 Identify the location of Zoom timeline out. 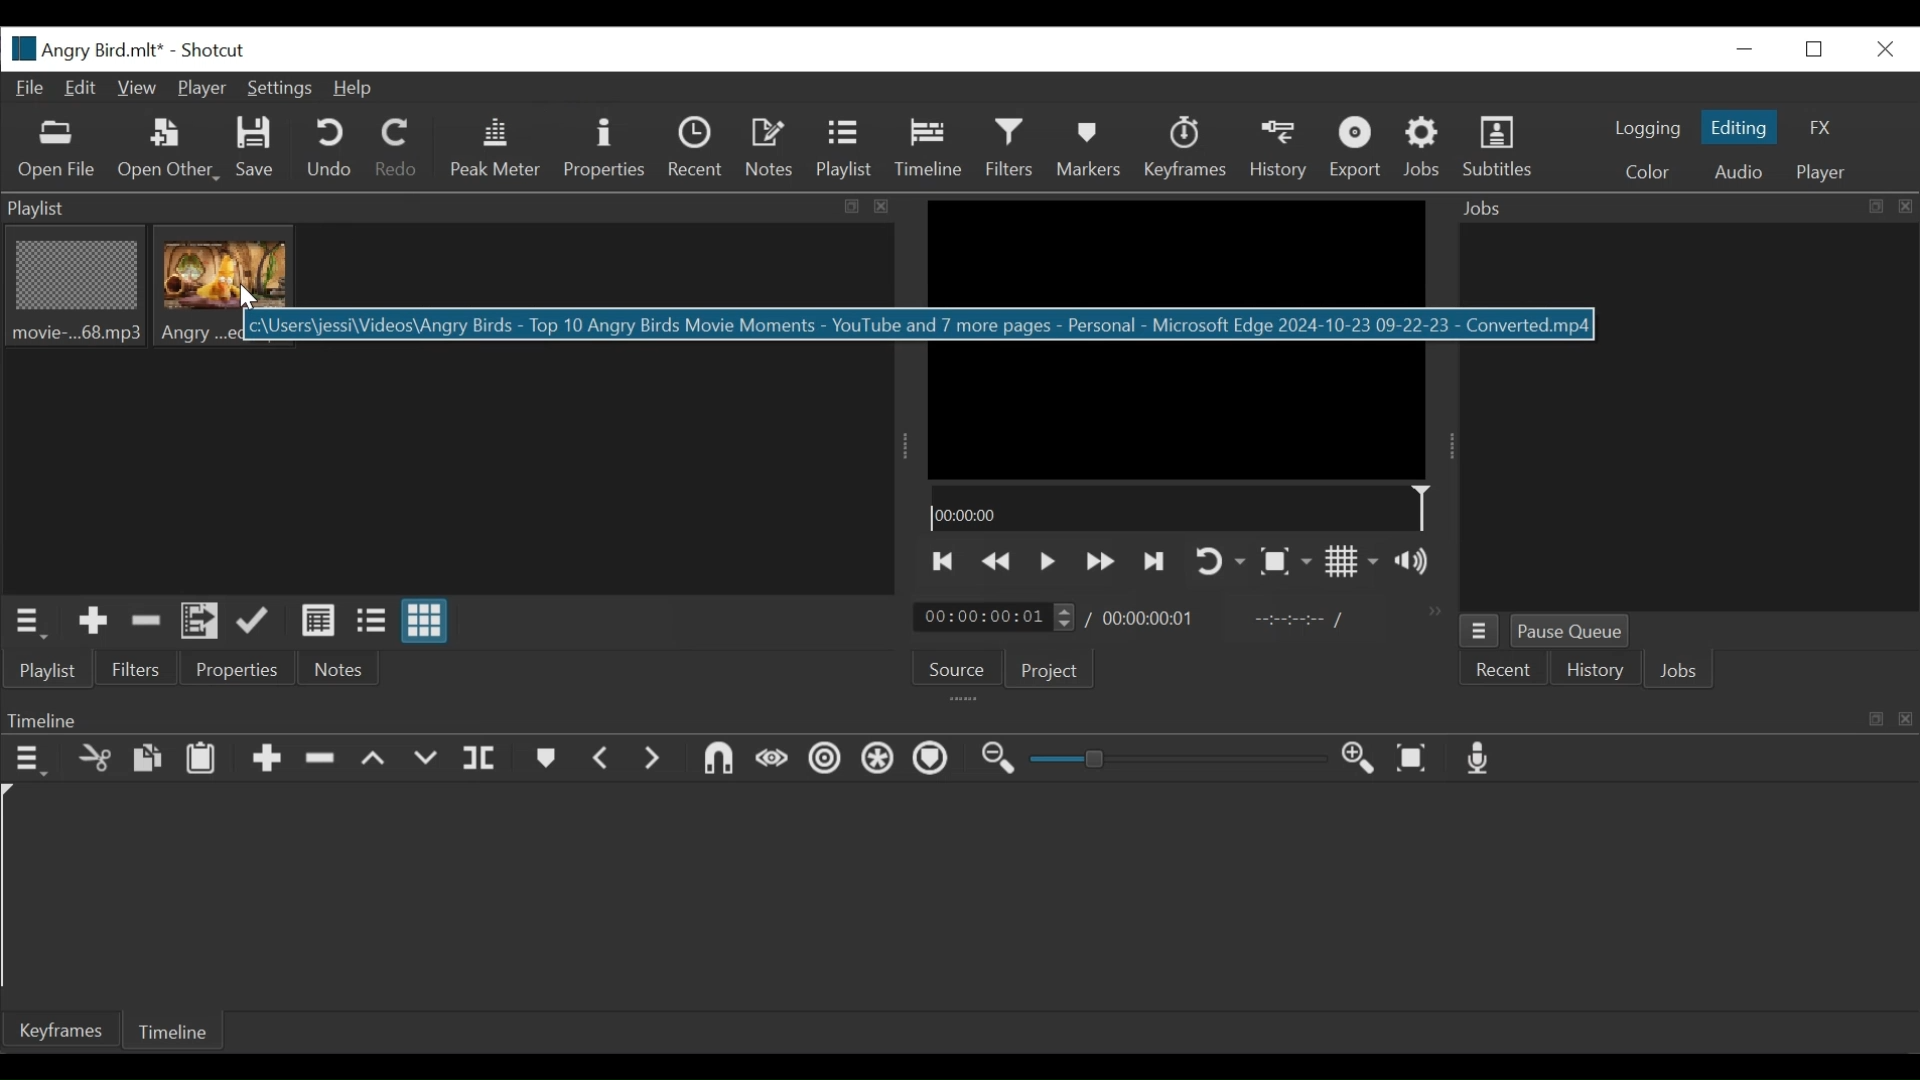
(997, 759).